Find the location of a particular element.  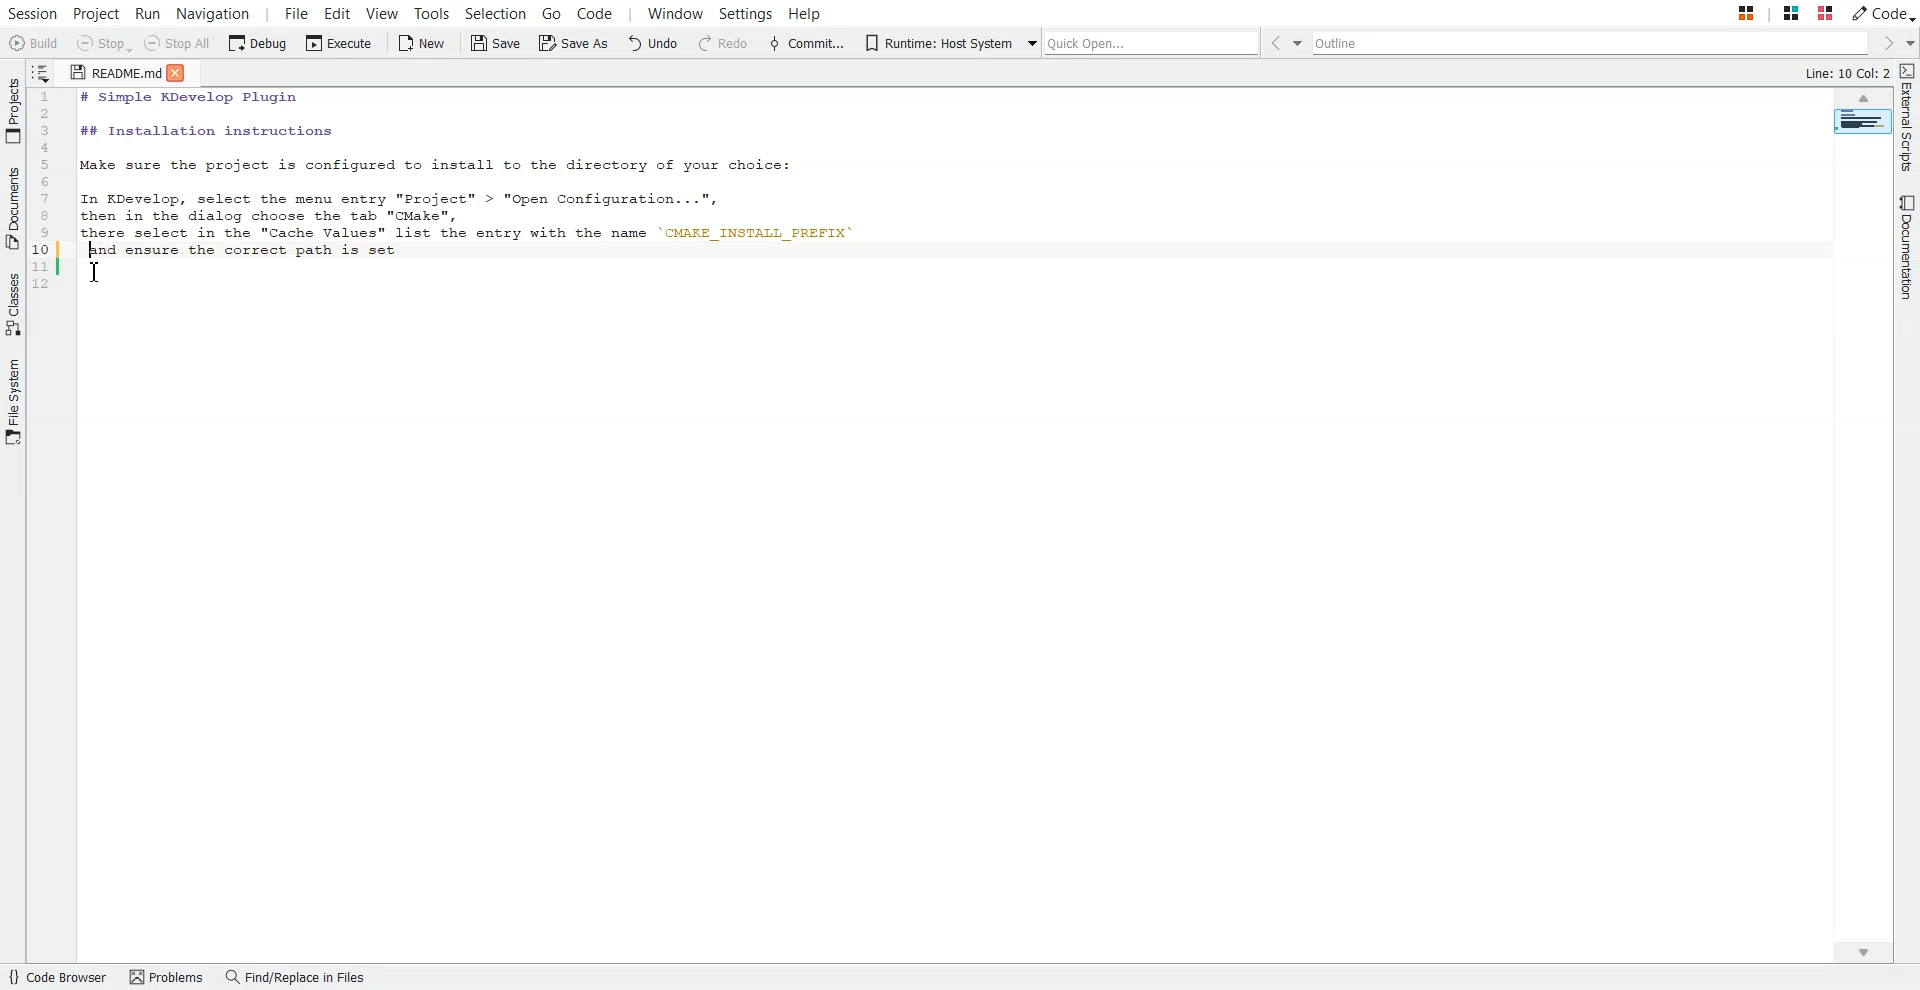

In KDevelop, select the menu entry "Project" > "Open Configuation . ..", is located at coordinates (402, 195).